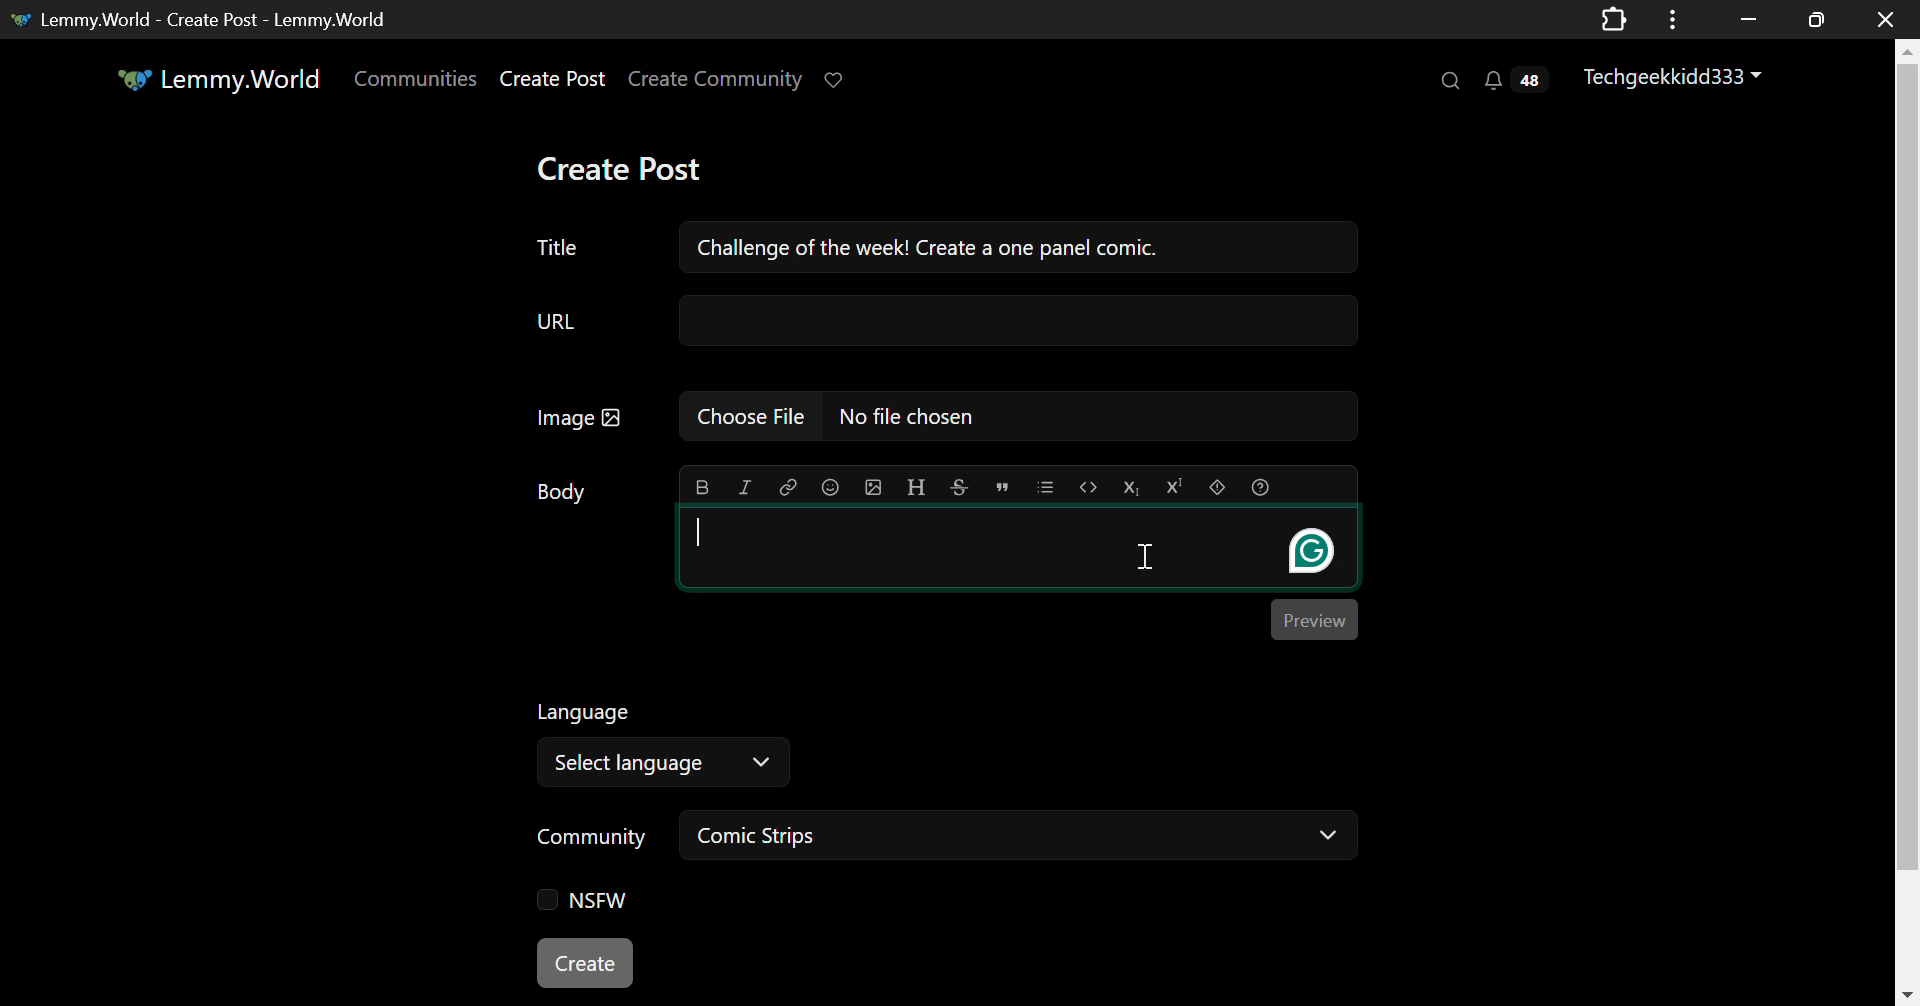  I want to click on Create, so click(589, 964).